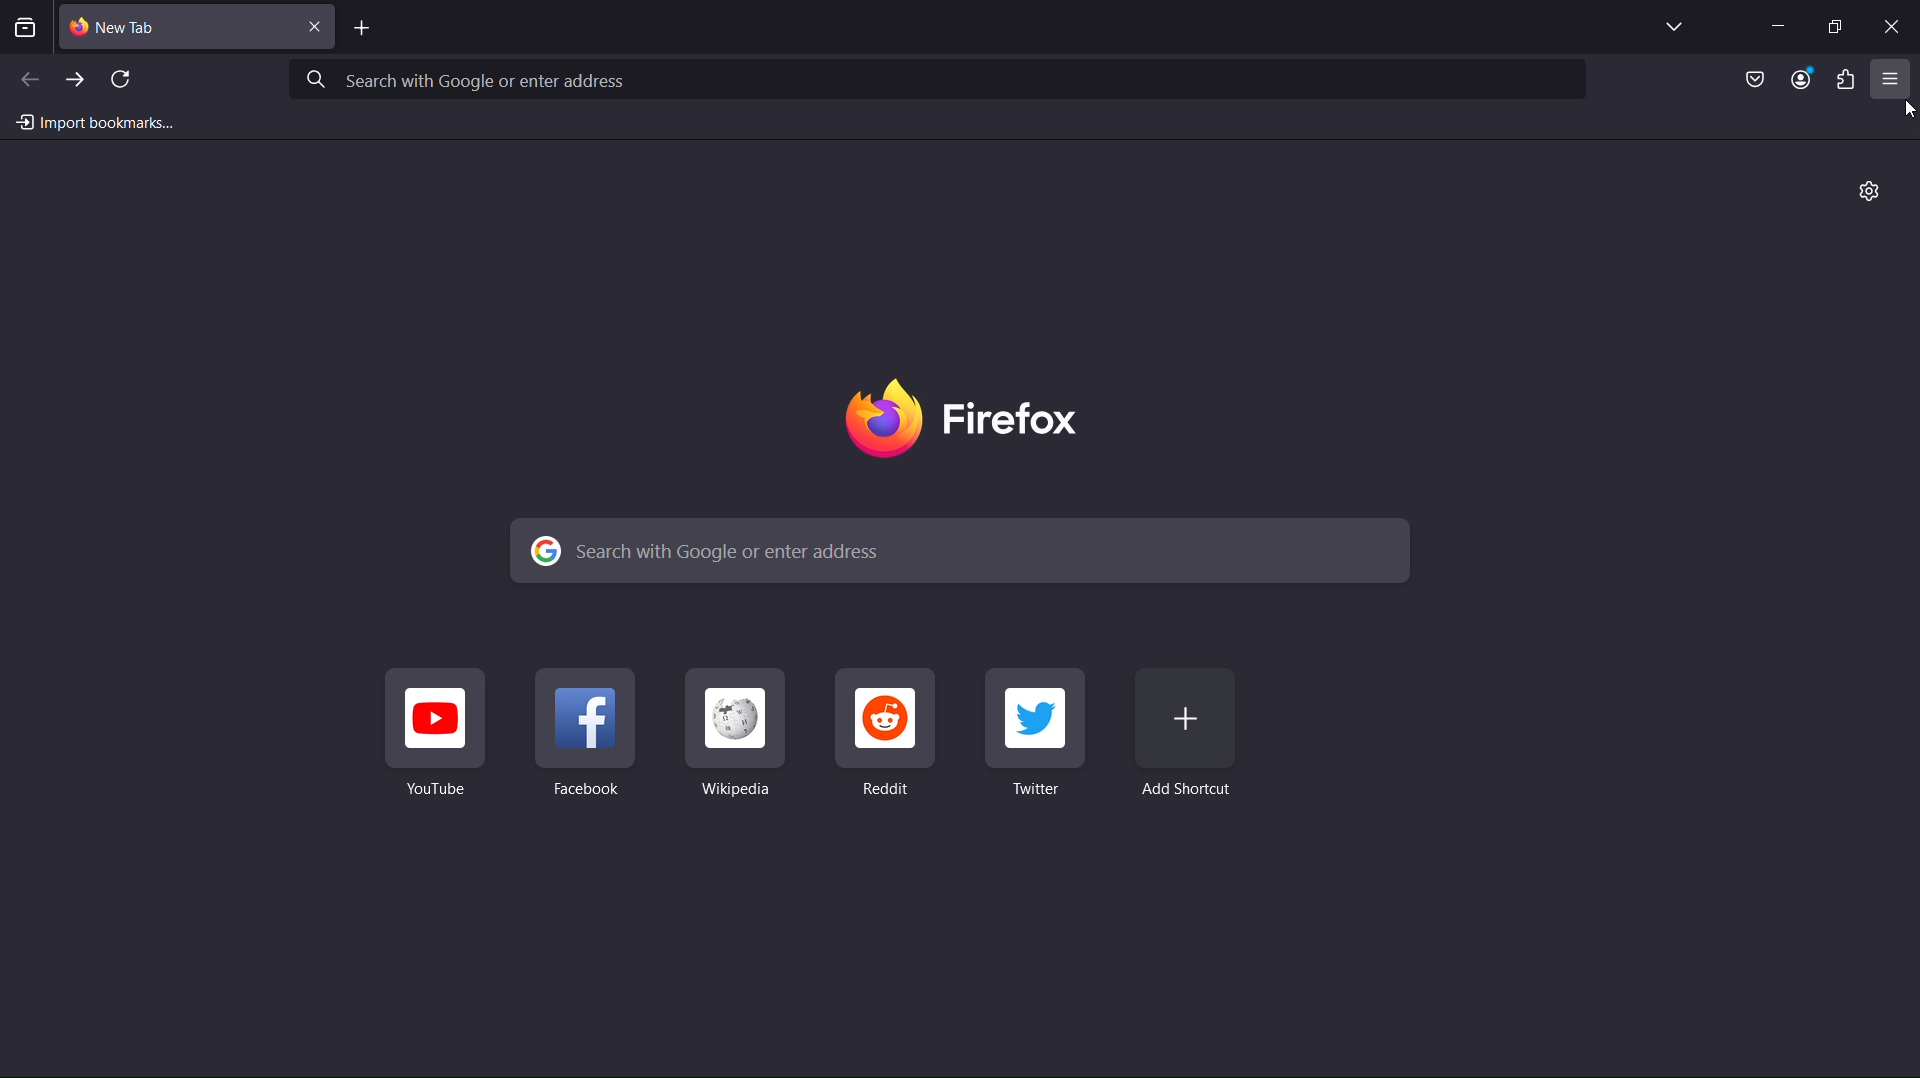  What do you see at coordinates (1894, 106) in the screenshot?
I see `cursor` at bounding box center [1894, 106].